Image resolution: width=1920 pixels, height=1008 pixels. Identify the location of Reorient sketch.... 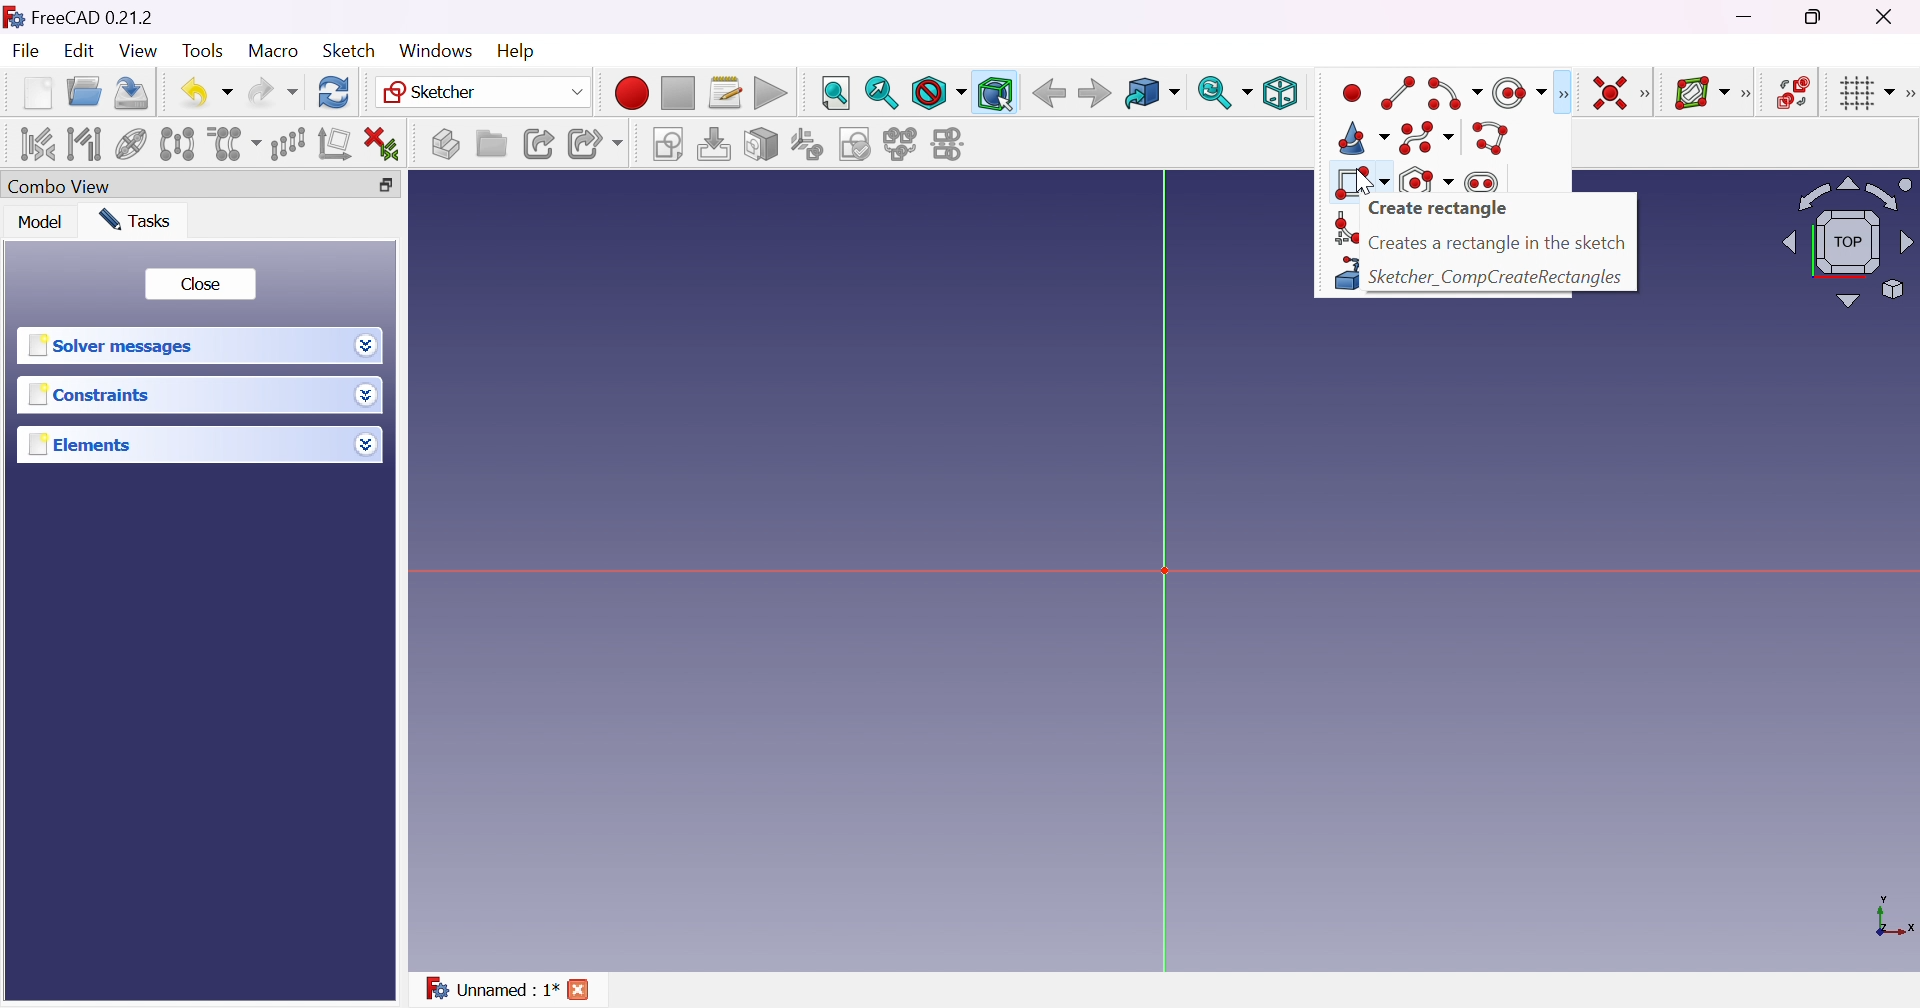
(805, 145).